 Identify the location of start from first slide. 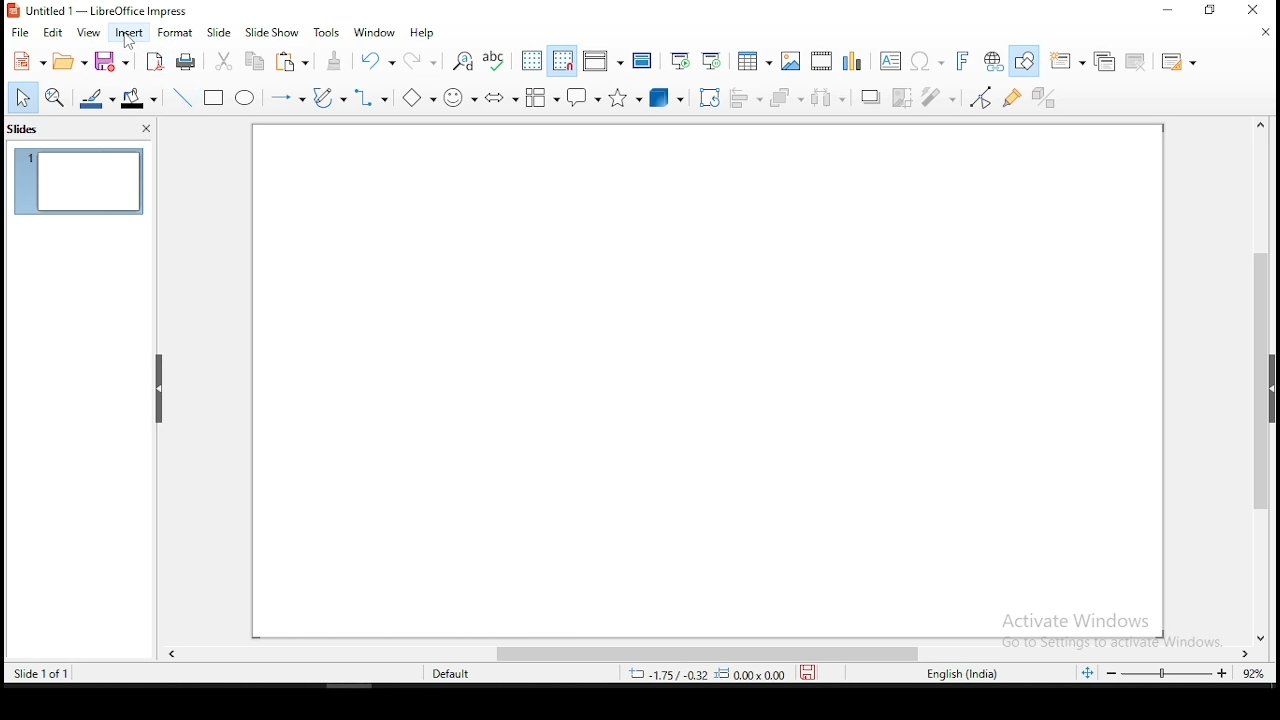
(682, 58).